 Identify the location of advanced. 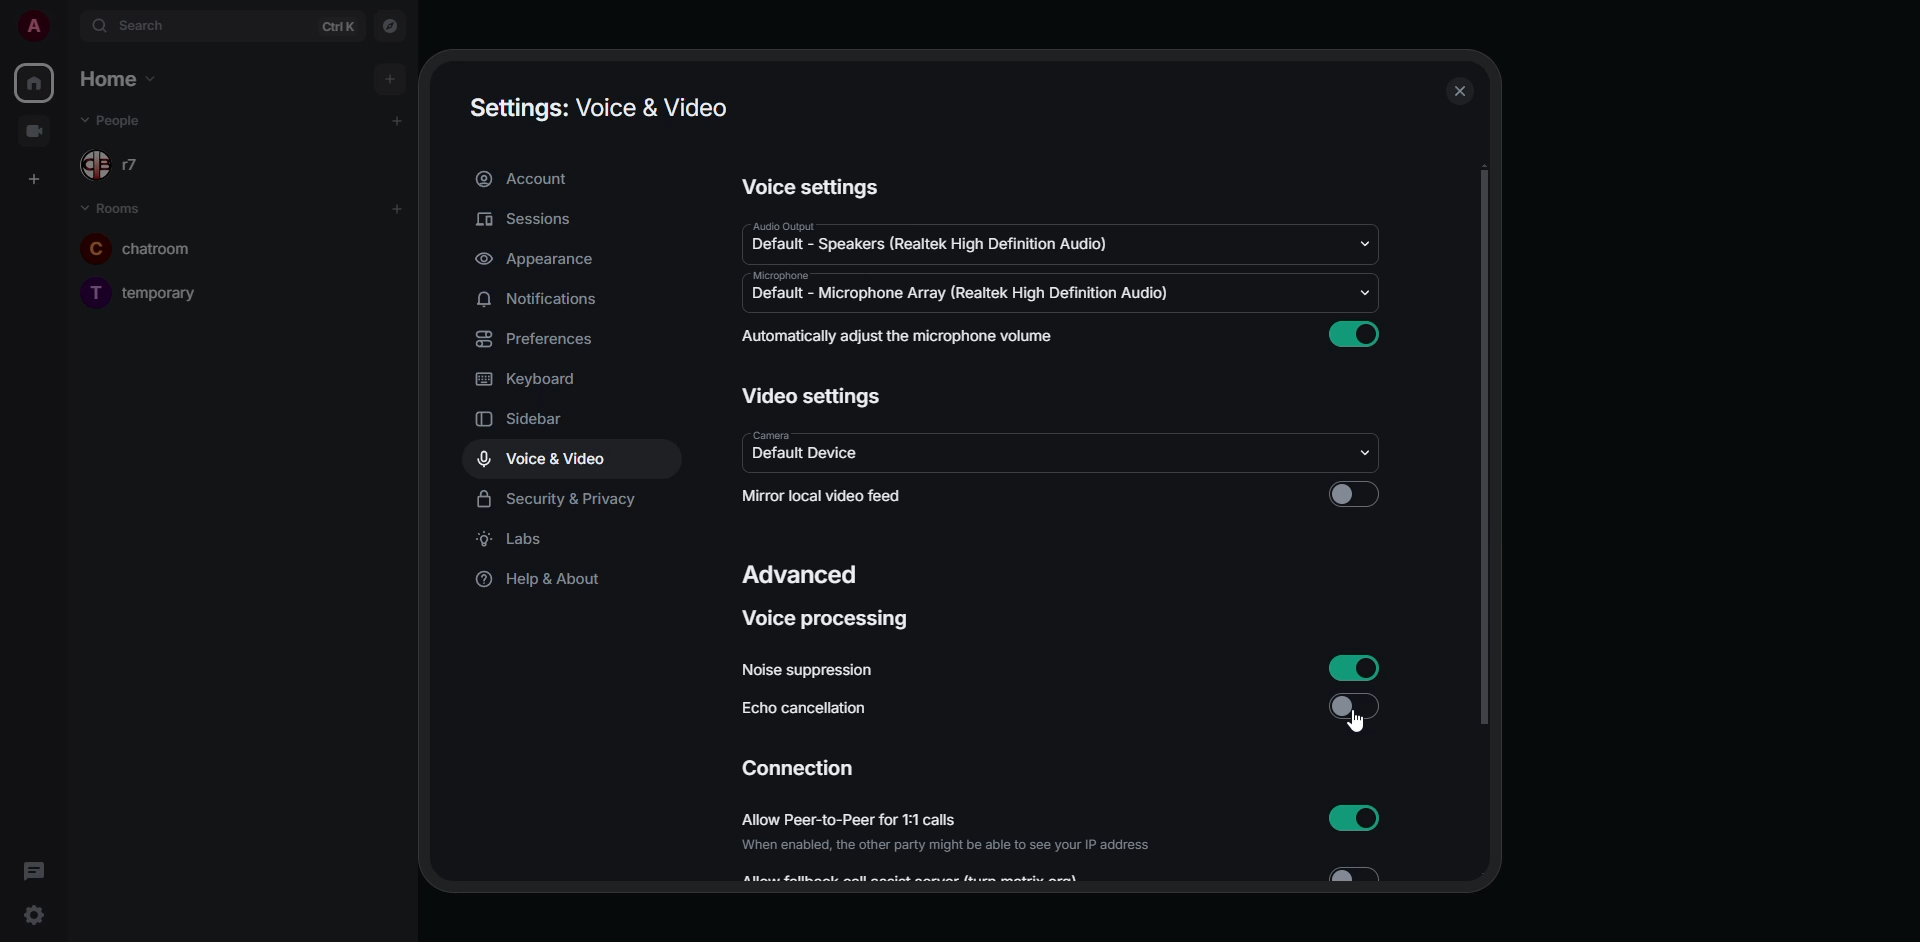
(804, 577).